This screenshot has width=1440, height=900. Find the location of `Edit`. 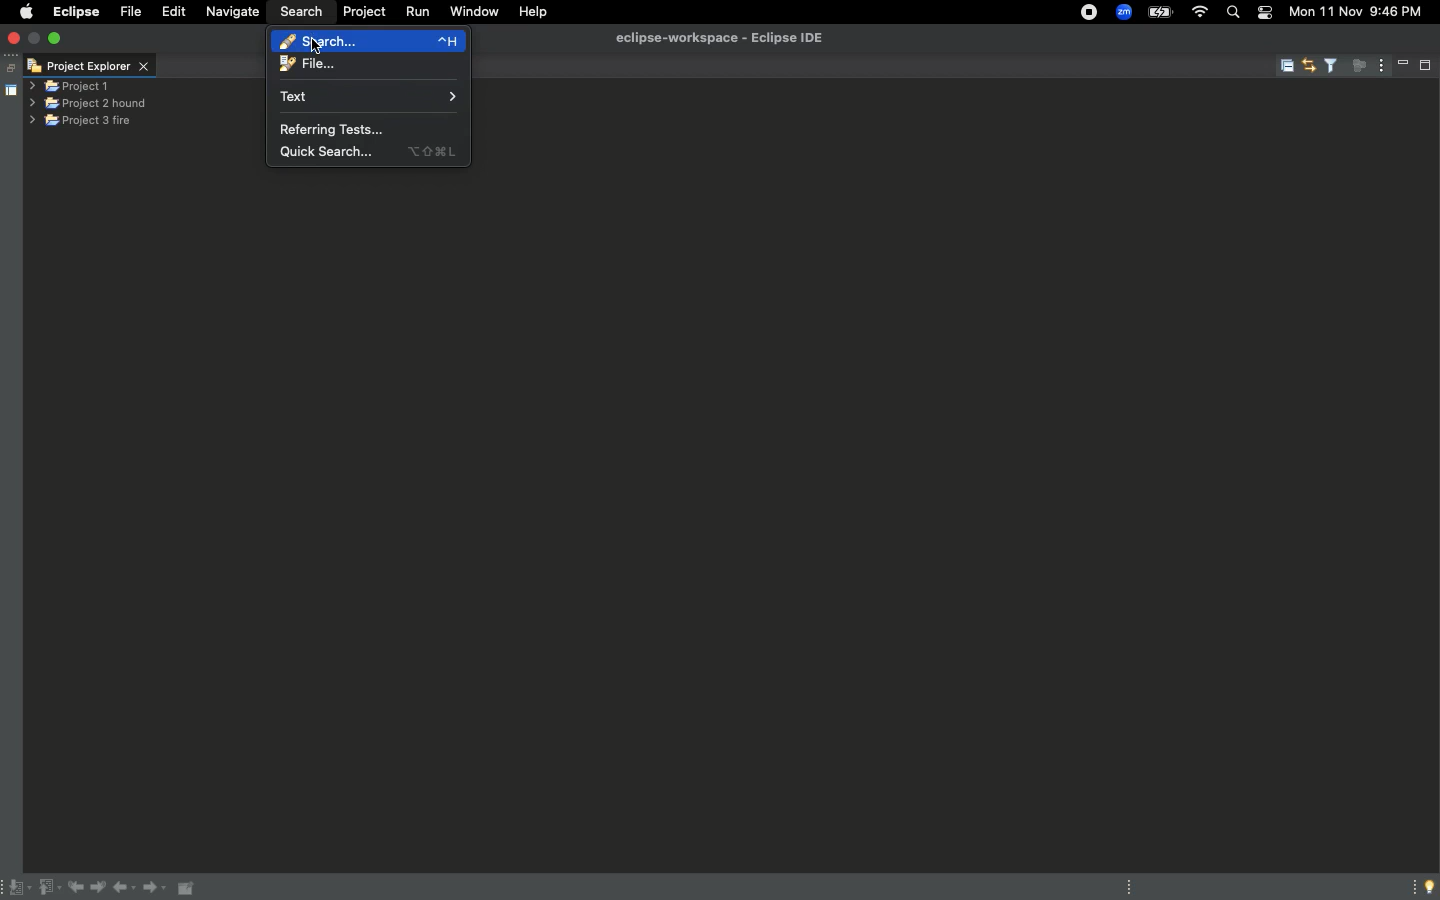

Edit is located at coordinates (178, 14).